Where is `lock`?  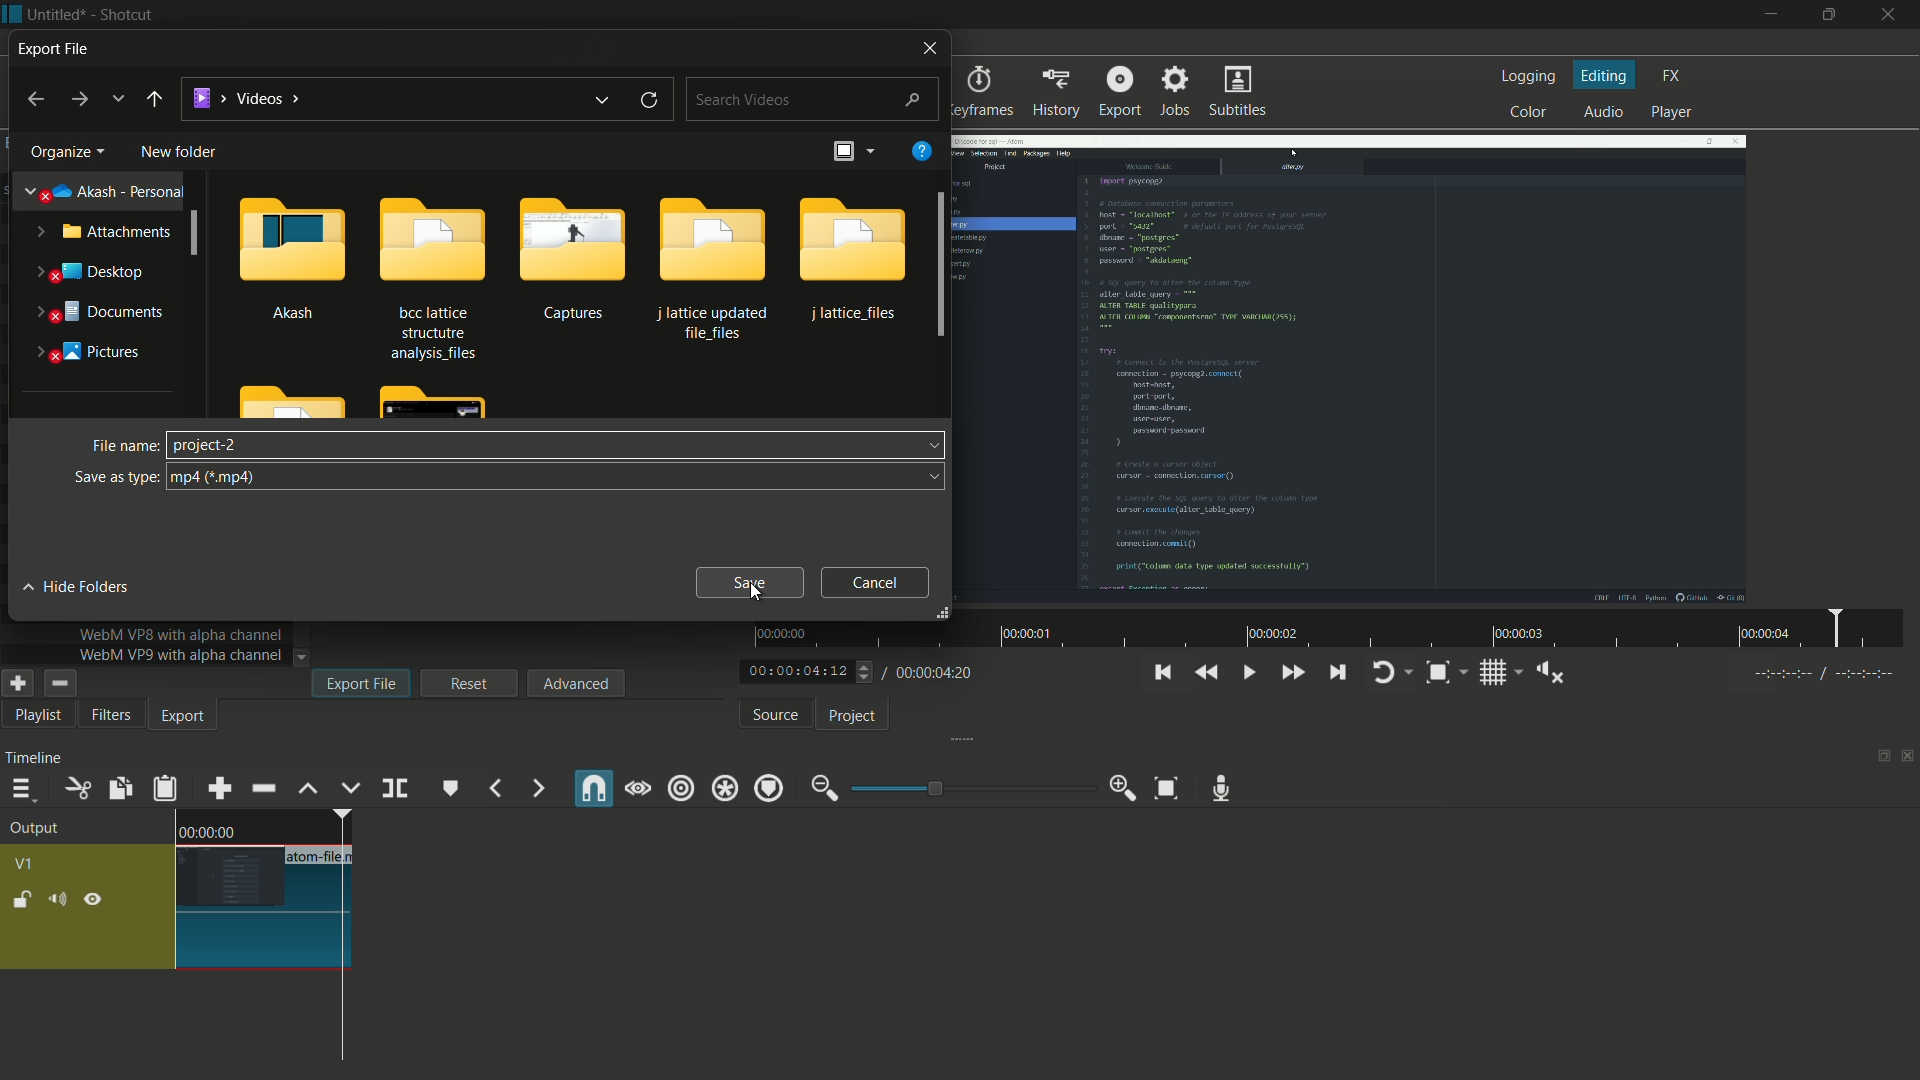 lock is located at coordinates (22, 899).